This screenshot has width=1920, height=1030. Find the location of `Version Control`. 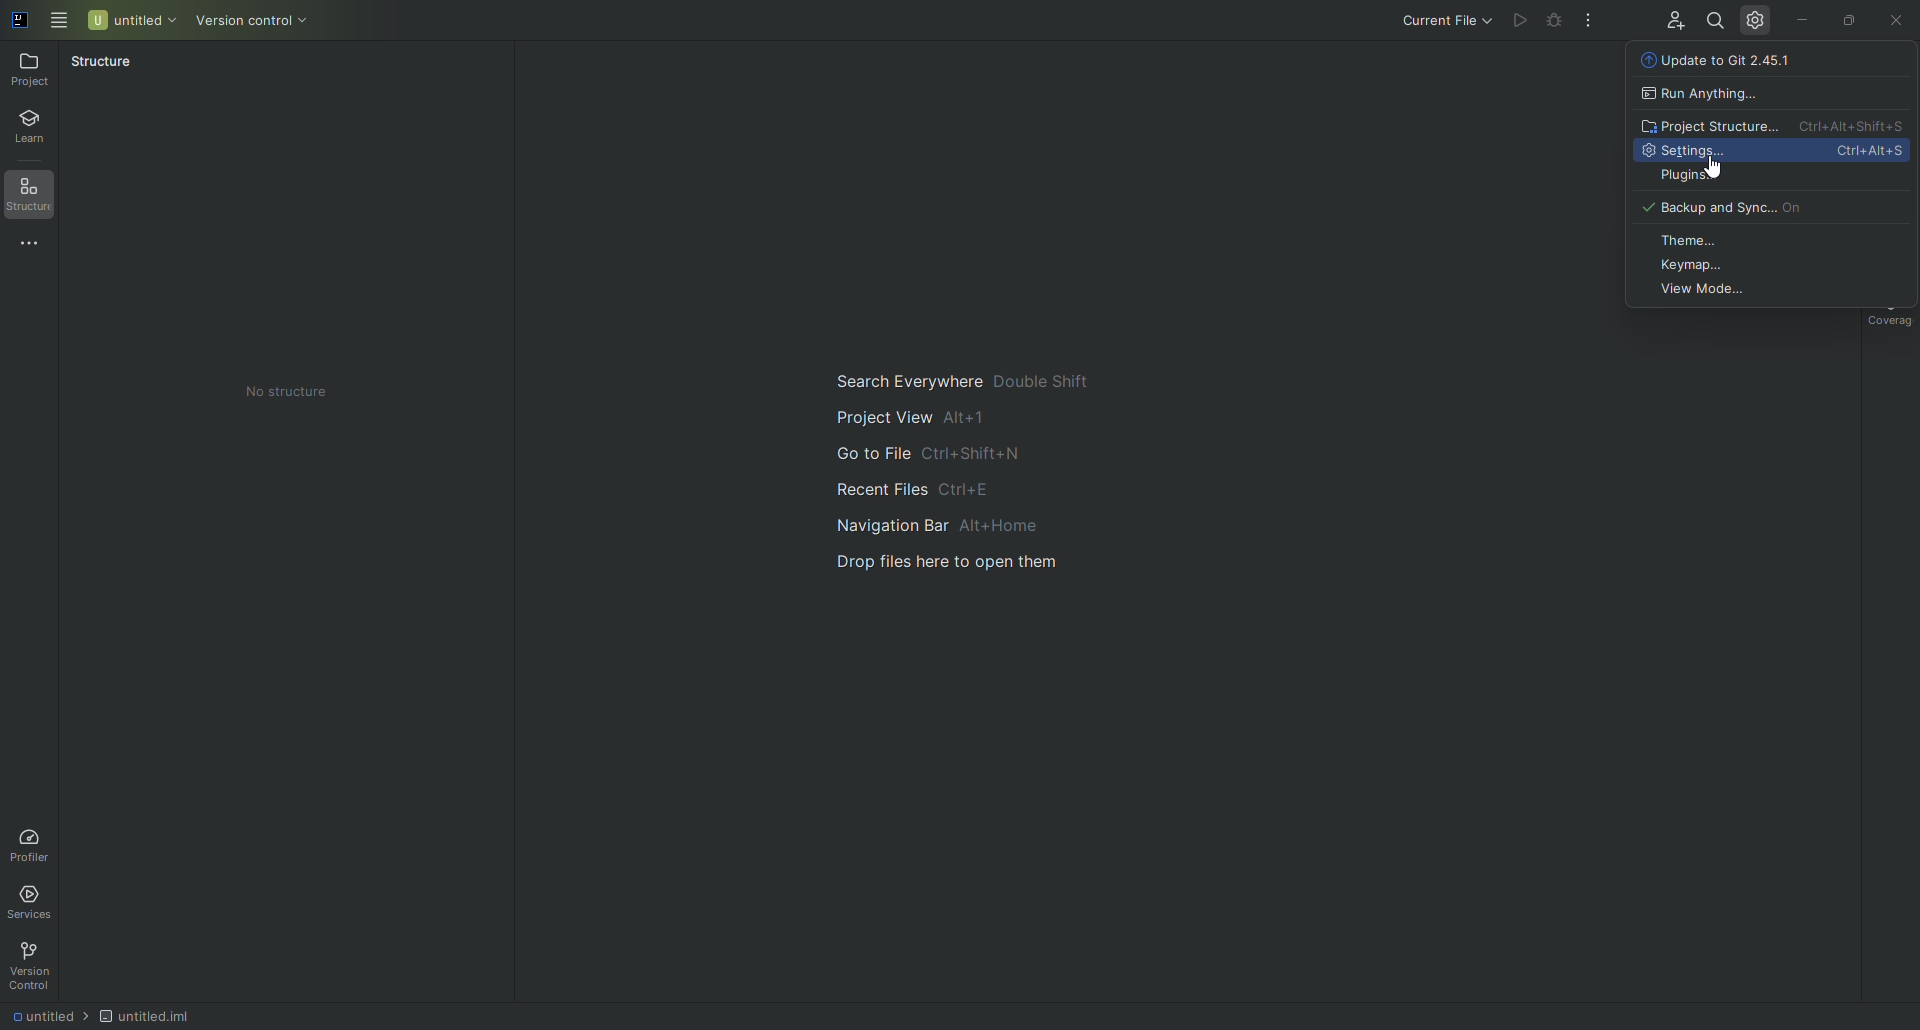

Version Control is located at coordinates (247, 20).